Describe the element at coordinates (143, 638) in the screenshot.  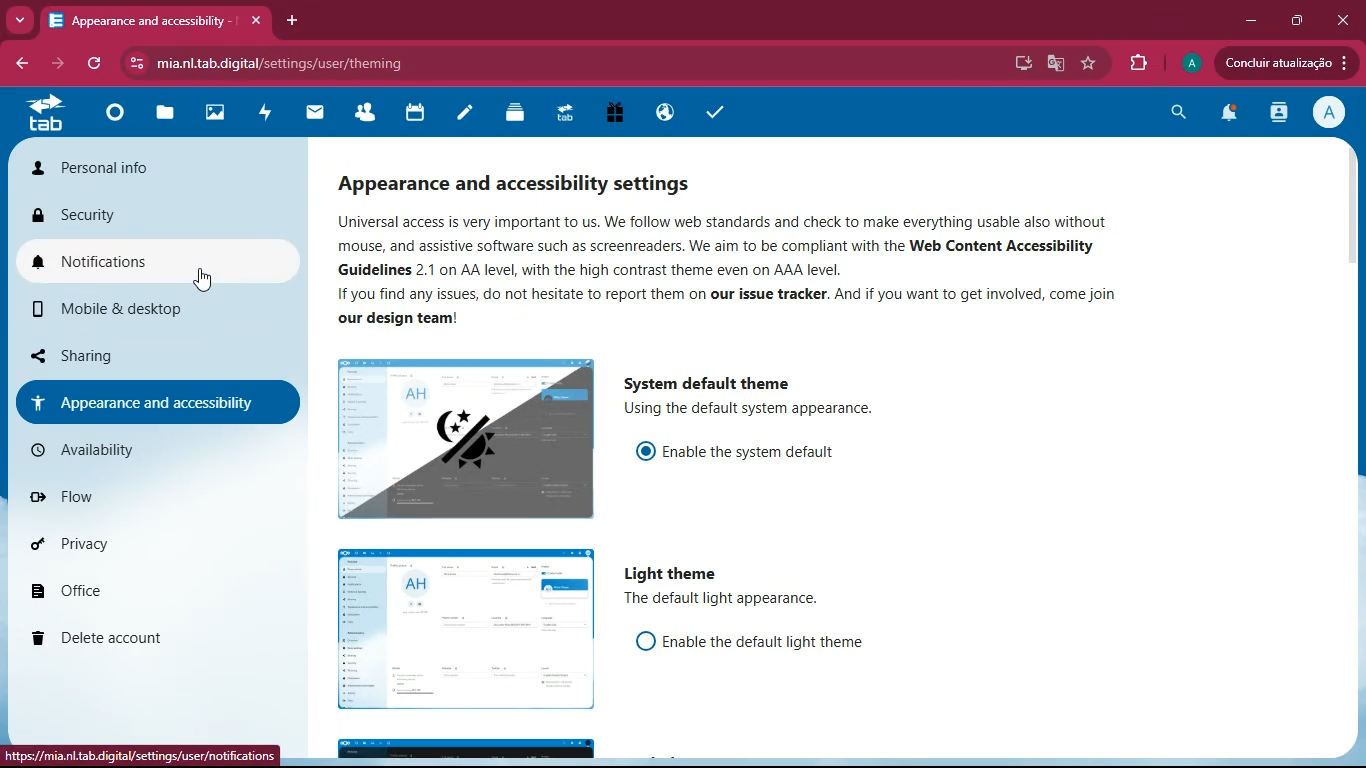
I see `delete account` at that location.